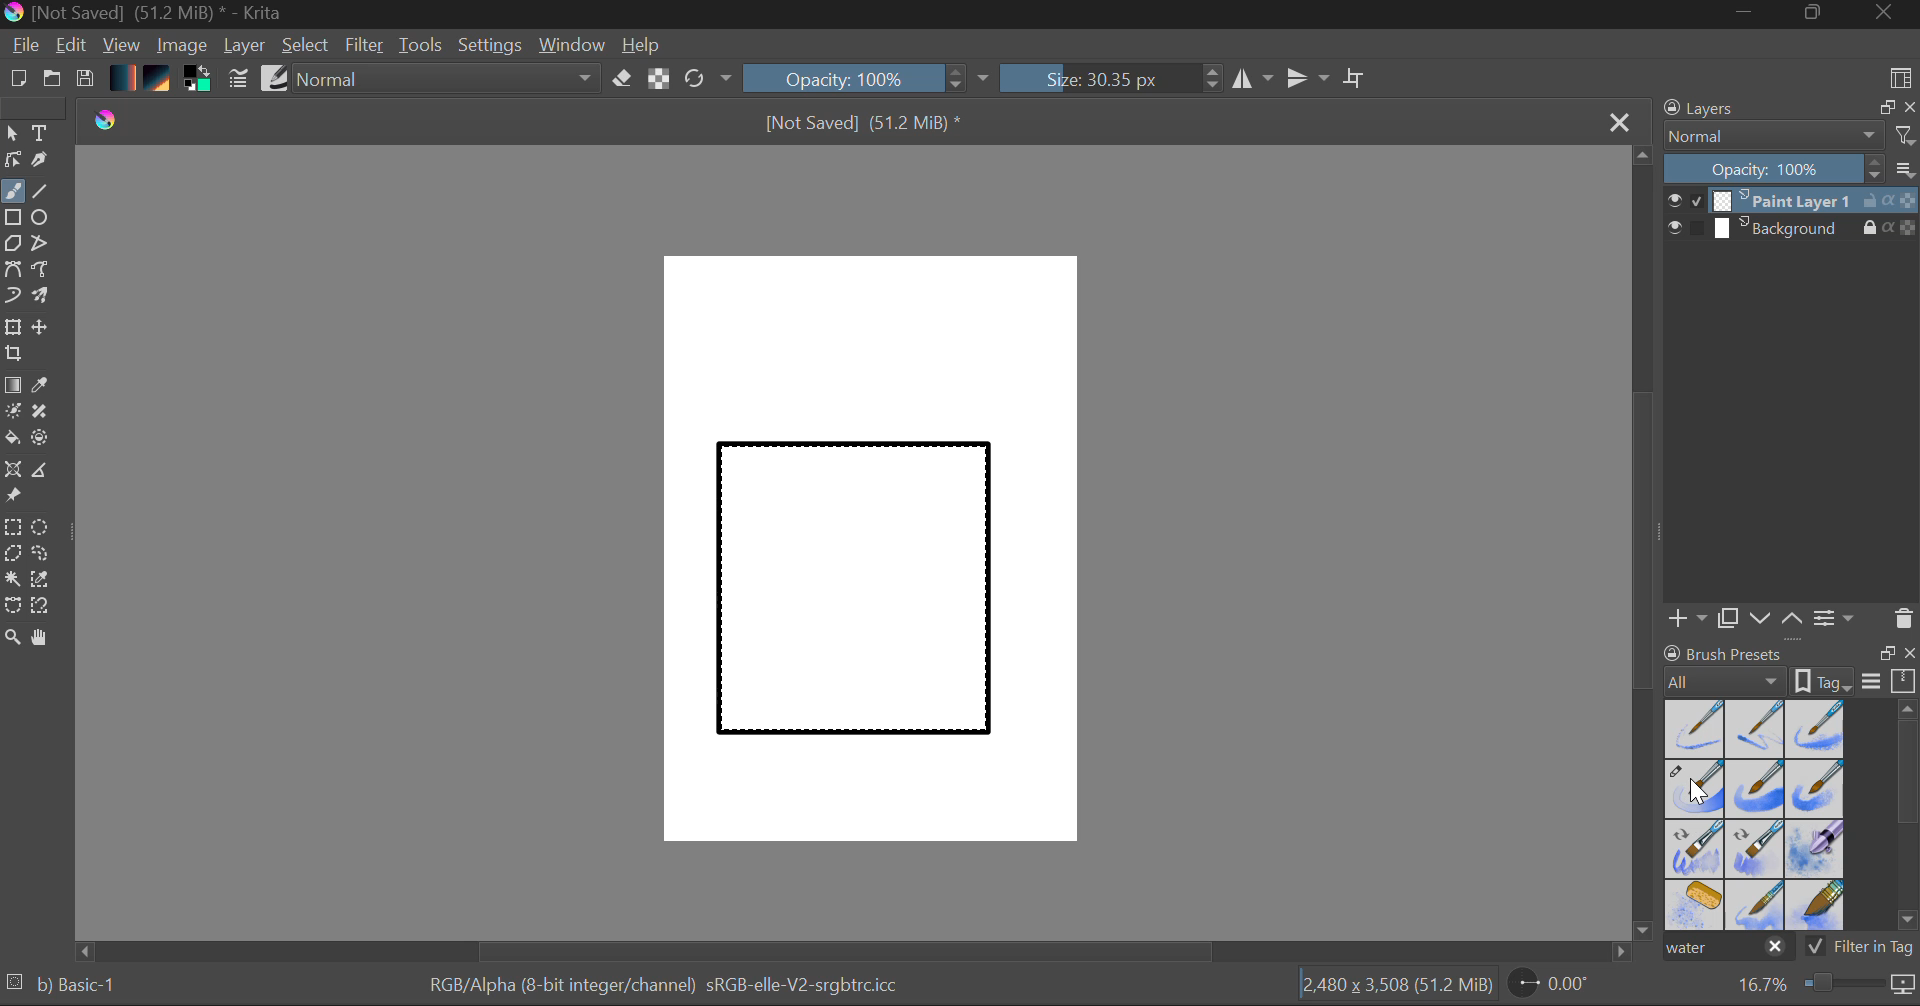 The height and width of the screenshot is (1006, 1920). Describe the element at coordinates (12, 607) in the screenshot. I see `Bezier Curve Selector` at that location.